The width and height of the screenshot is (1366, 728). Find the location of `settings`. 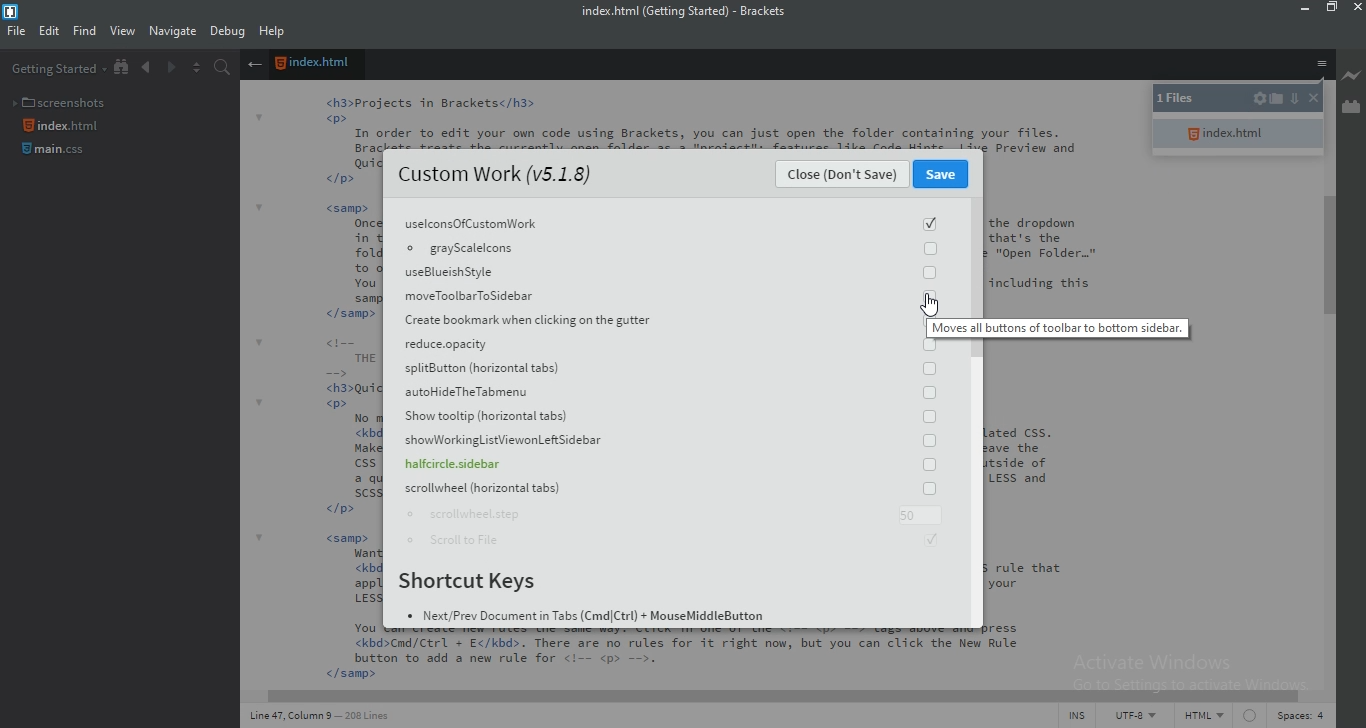

settings is located at coordinates (1259, 100).